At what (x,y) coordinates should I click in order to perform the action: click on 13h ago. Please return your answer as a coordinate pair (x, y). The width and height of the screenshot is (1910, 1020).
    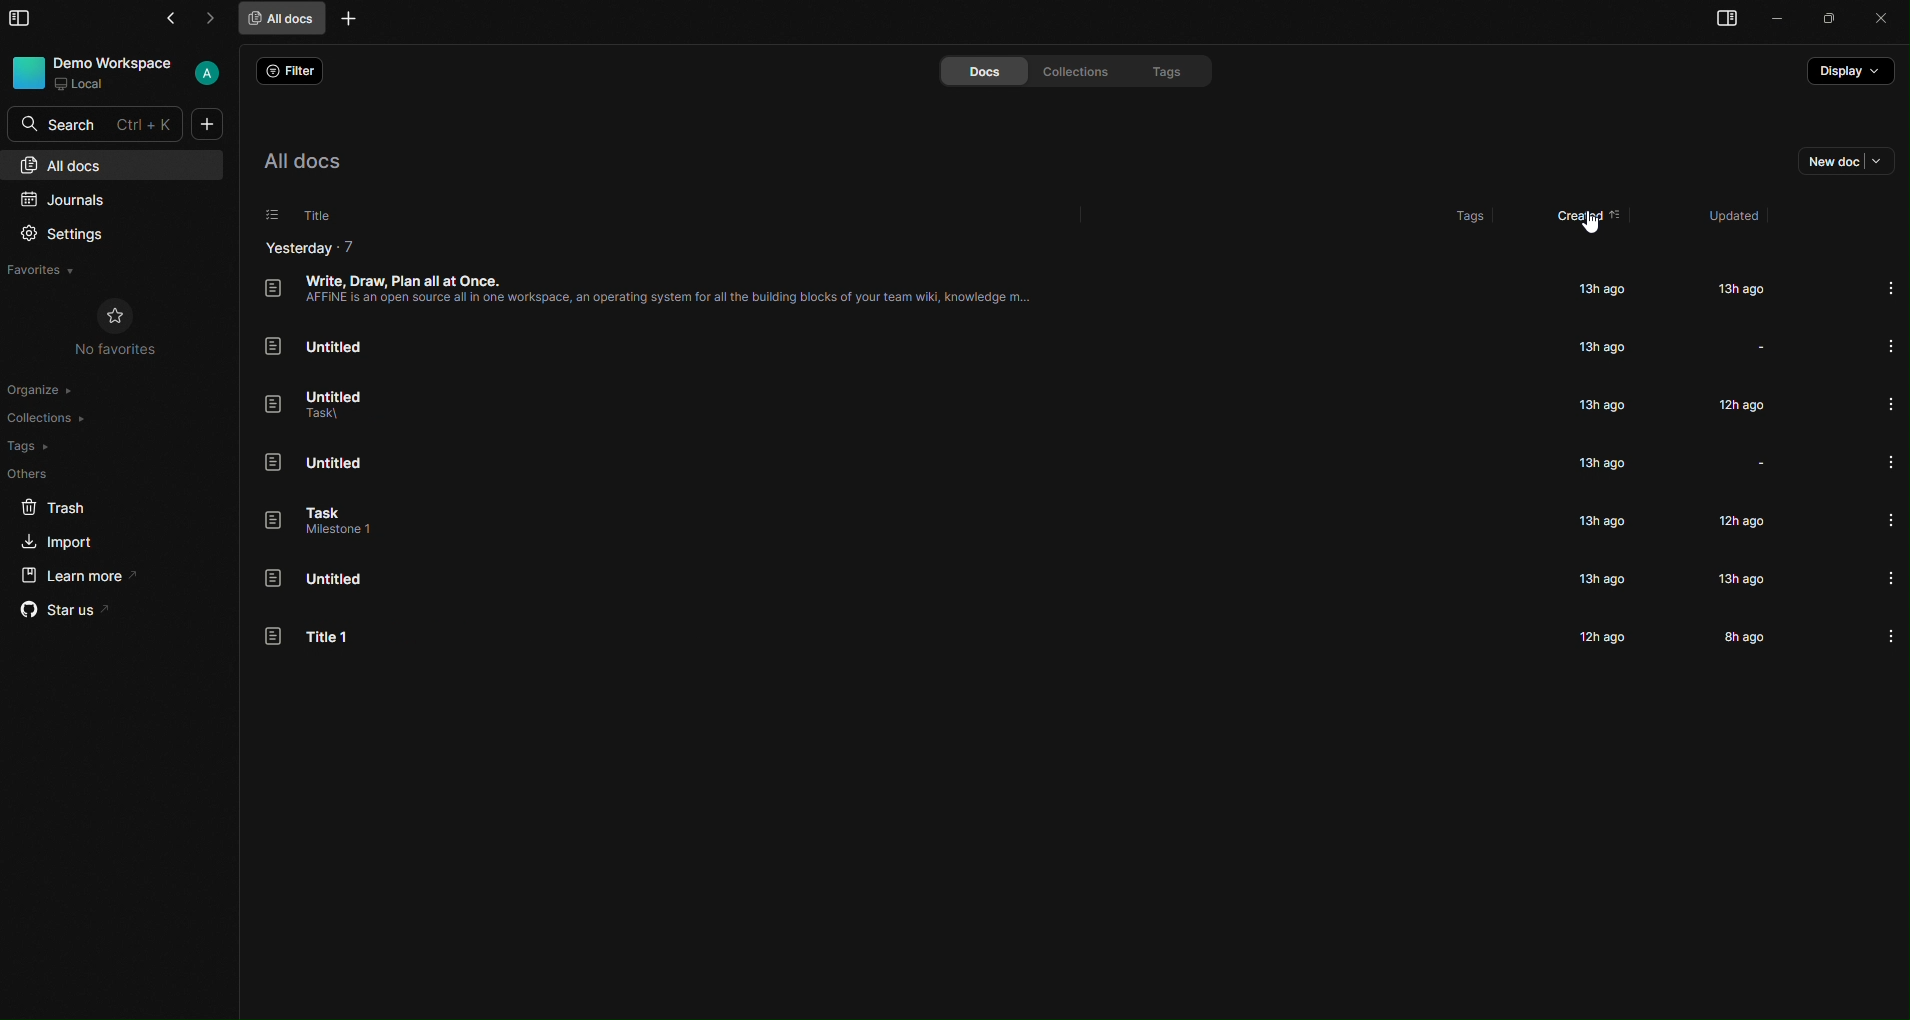
    Looking at the image, I should click on (1598, 464).